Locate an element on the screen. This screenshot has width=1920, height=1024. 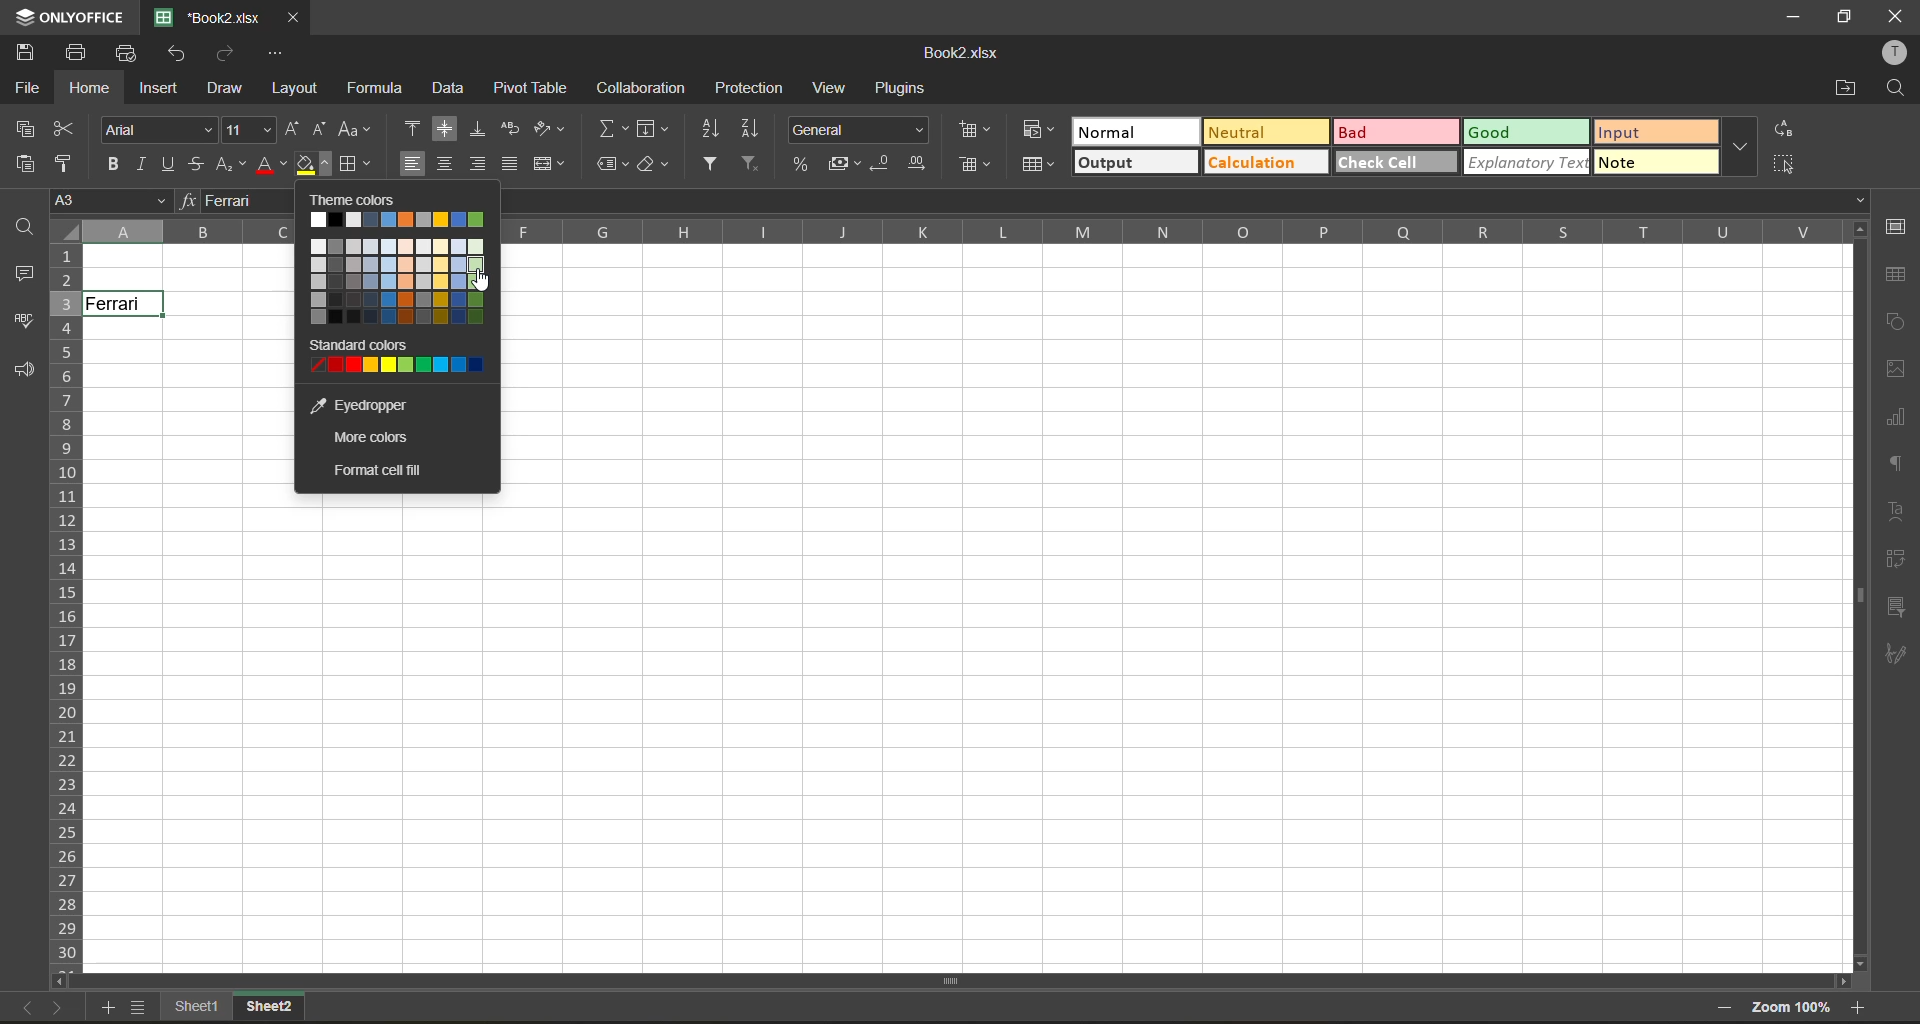
redo is located at coordinates (229, 53).